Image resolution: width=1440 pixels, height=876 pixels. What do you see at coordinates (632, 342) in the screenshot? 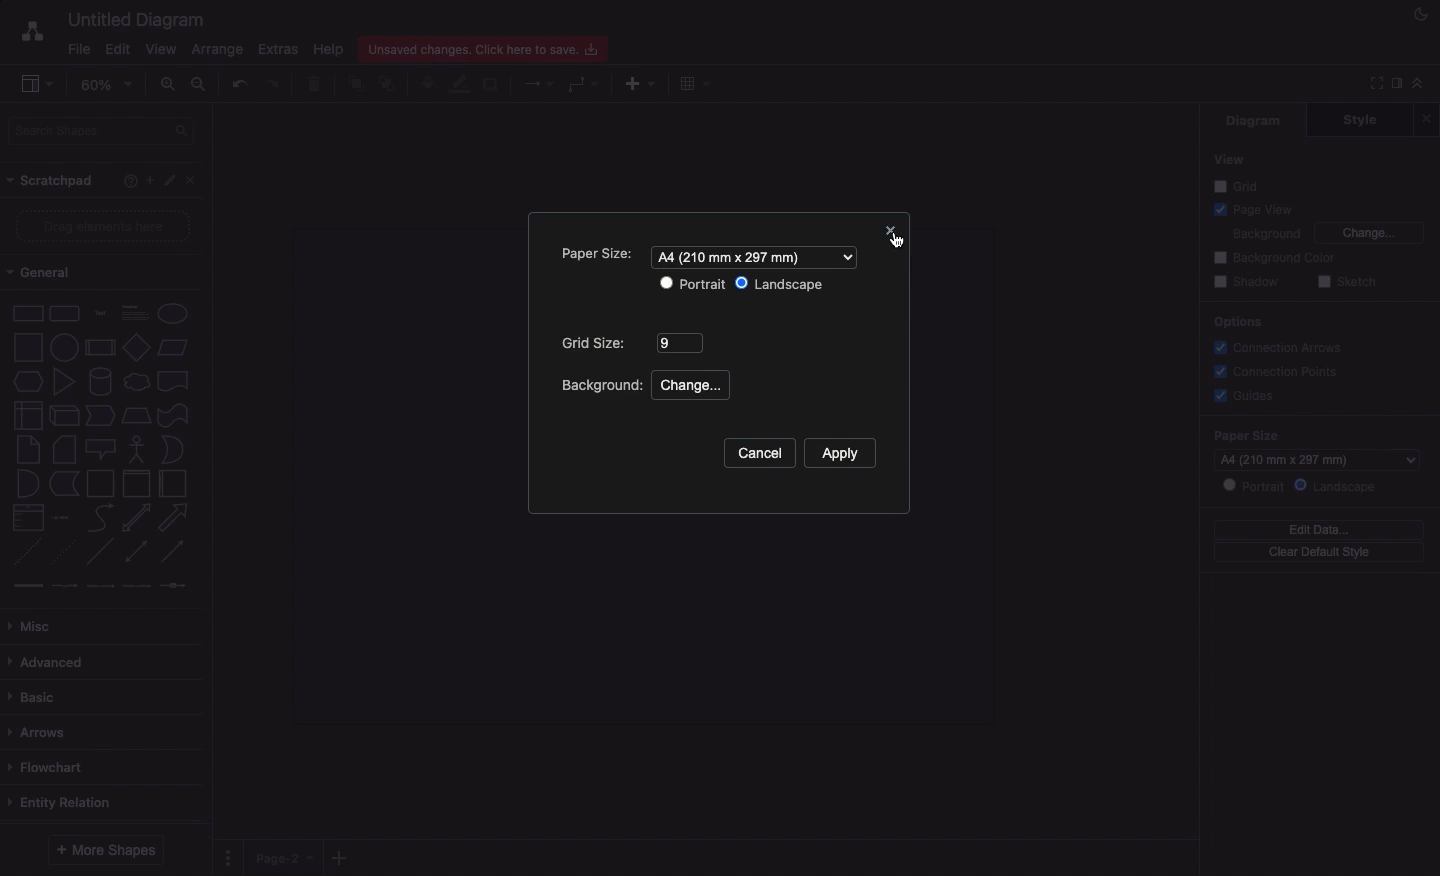
I see `Grid size` at bounding box center [632, 342].